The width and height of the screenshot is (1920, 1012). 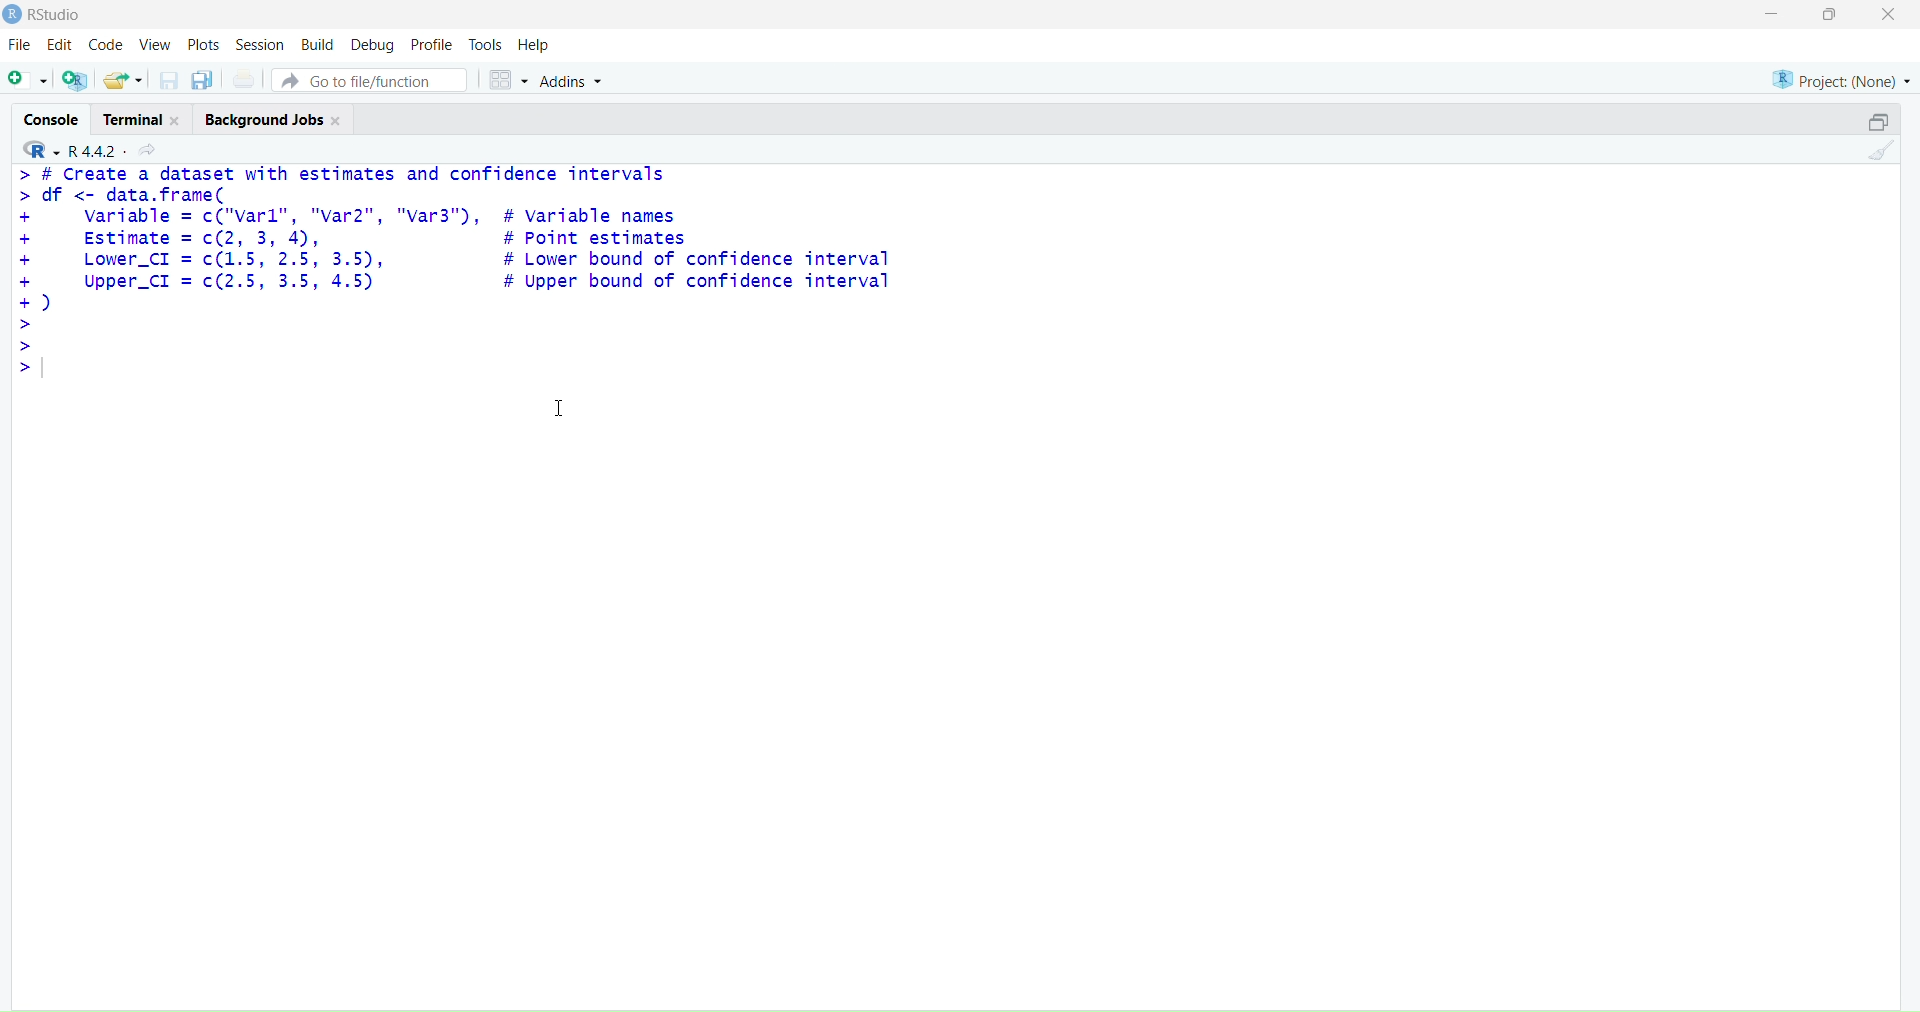 What do you see at coordinates (318, 44) in the screenshot?
I see `Build` at bounding box center [318, 44].